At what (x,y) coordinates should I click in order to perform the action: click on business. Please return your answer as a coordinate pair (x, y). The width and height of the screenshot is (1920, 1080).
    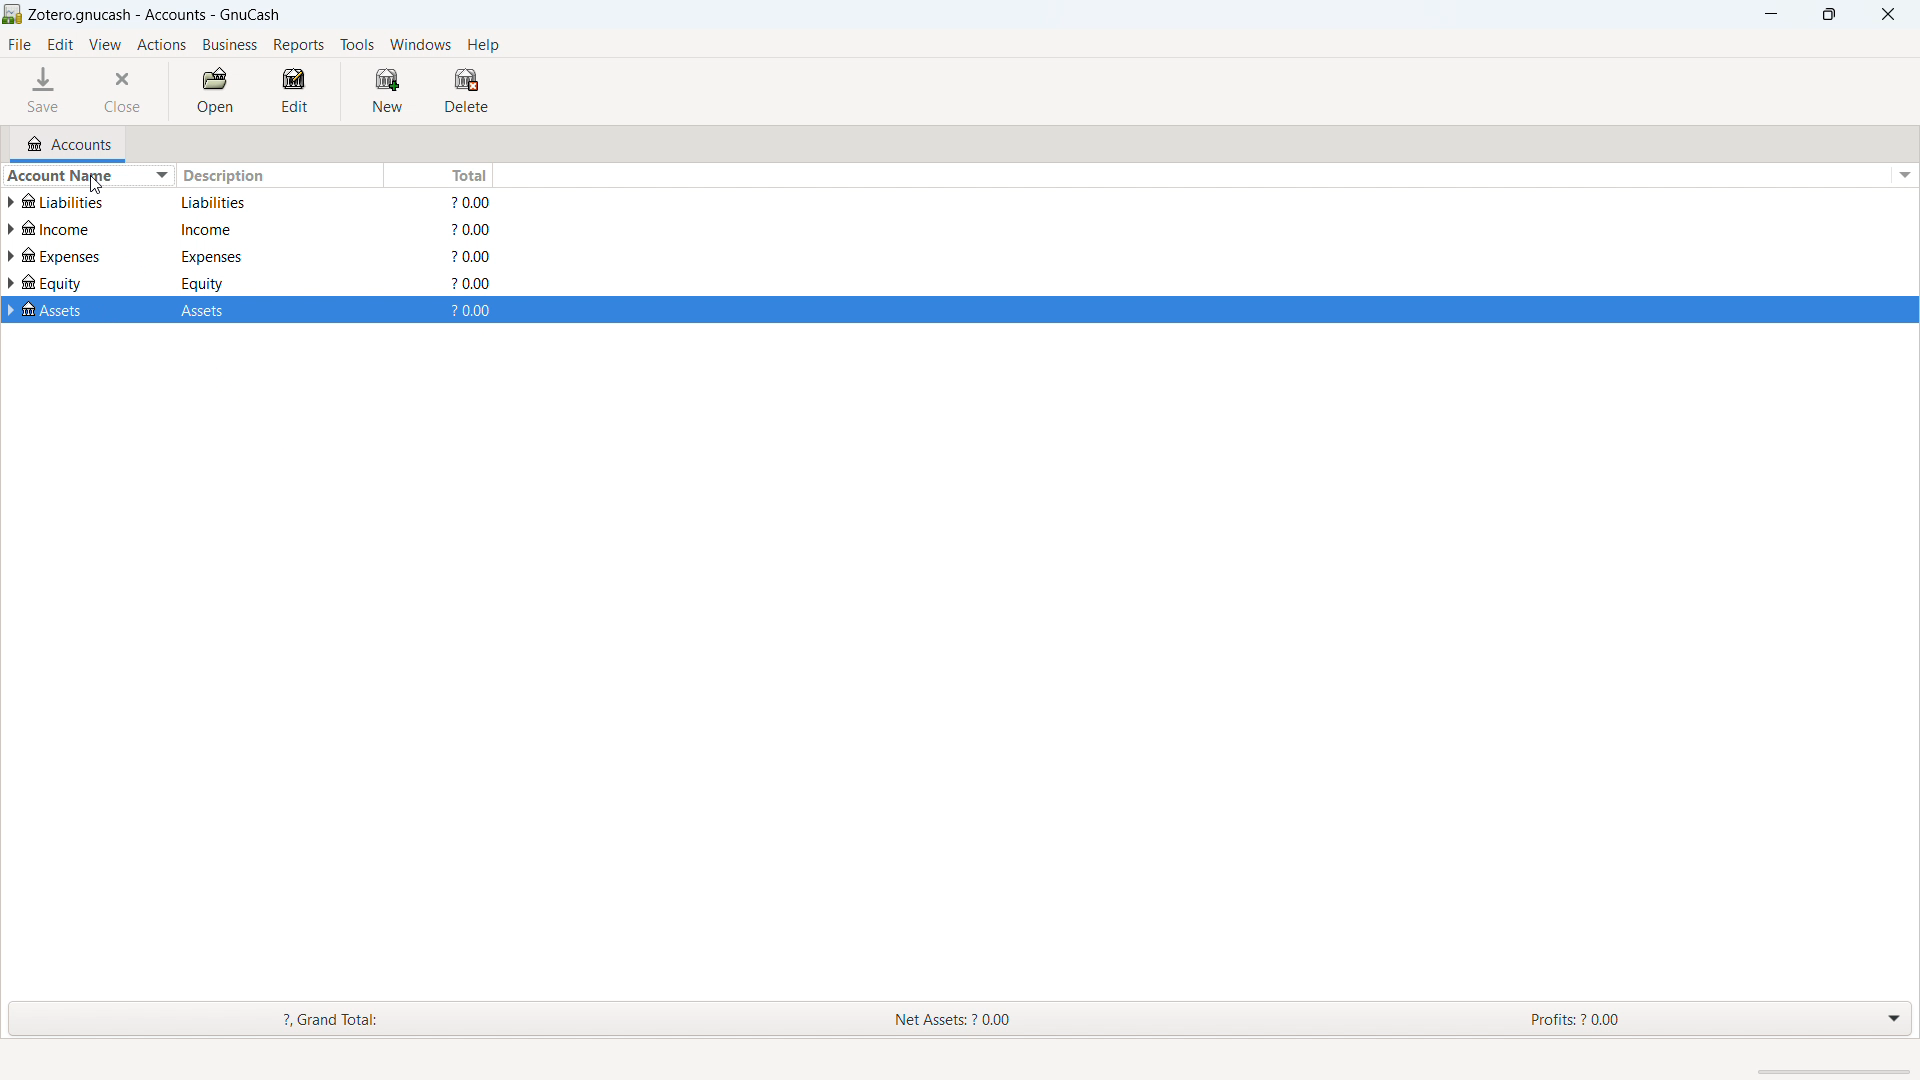
    Looking at the image, I should click on (229, 44).